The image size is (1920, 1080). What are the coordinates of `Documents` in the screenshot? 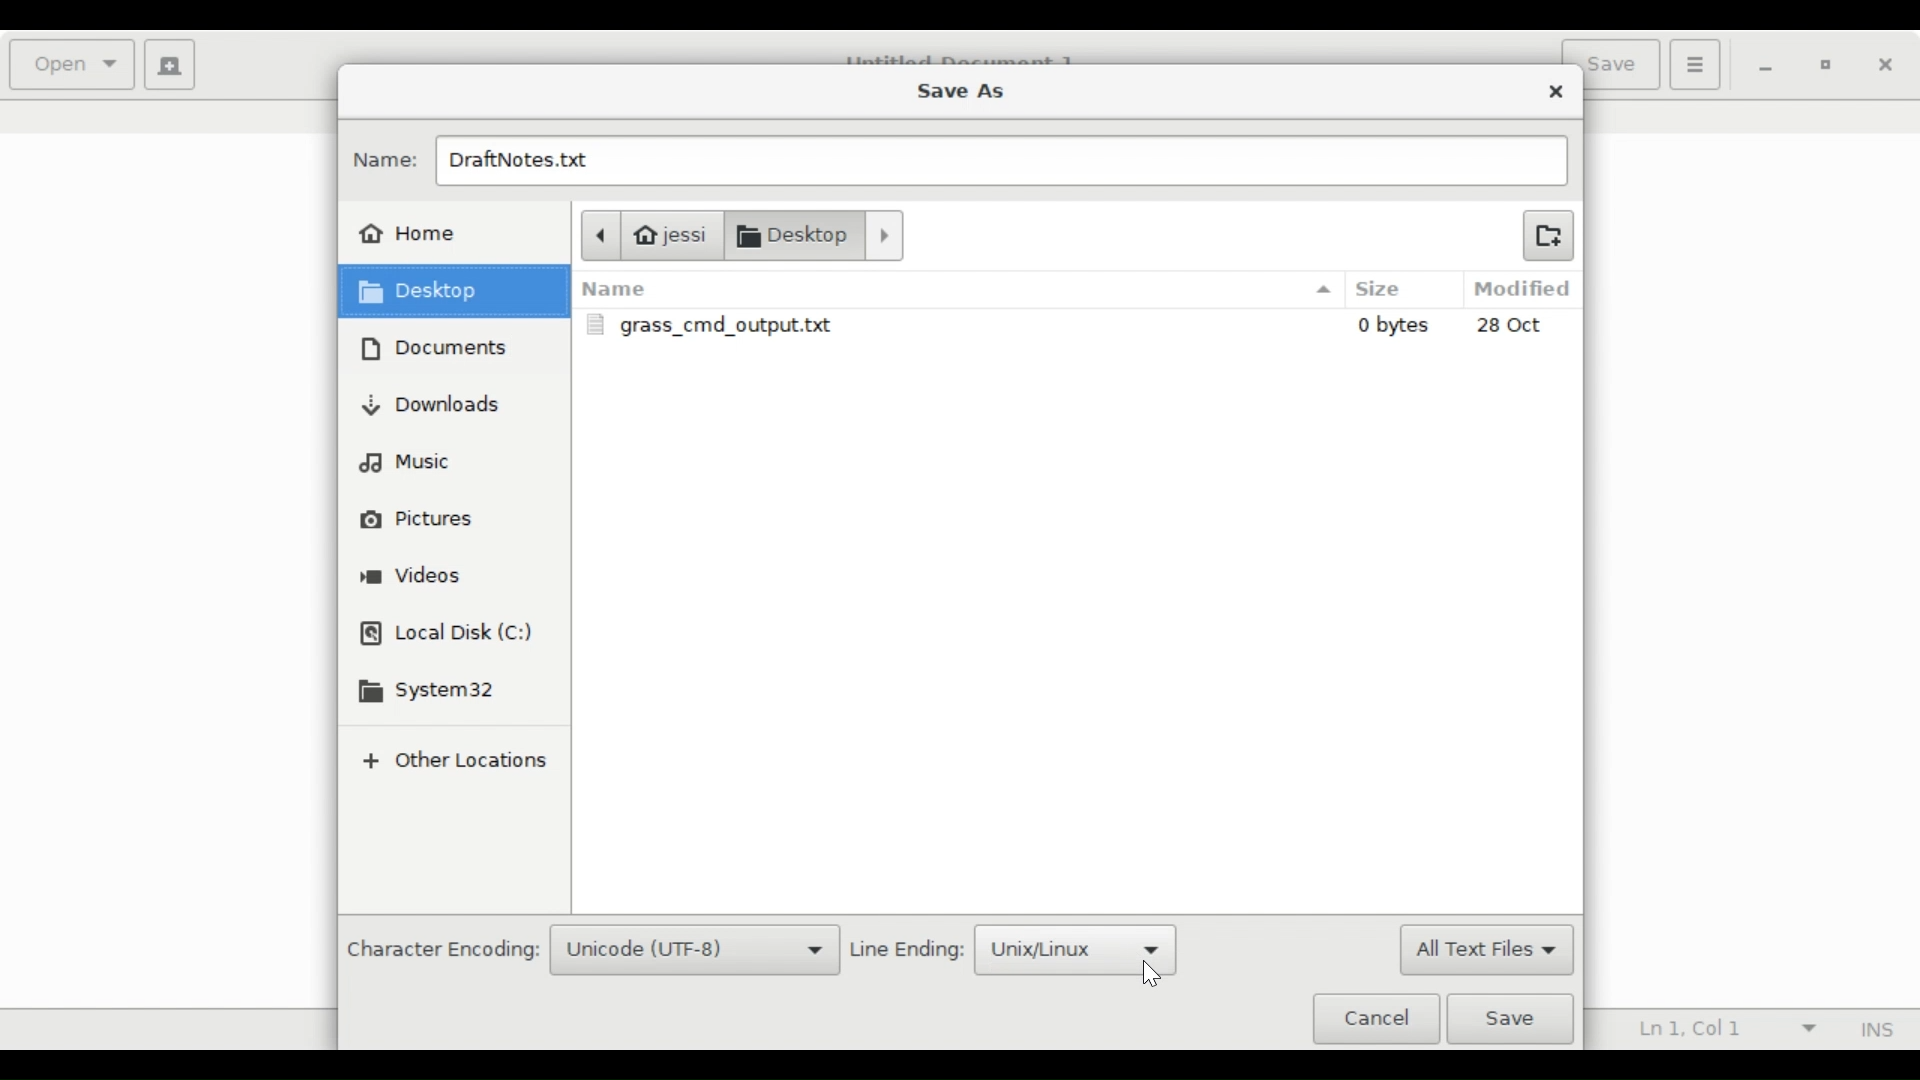 It's located at (440, 348).